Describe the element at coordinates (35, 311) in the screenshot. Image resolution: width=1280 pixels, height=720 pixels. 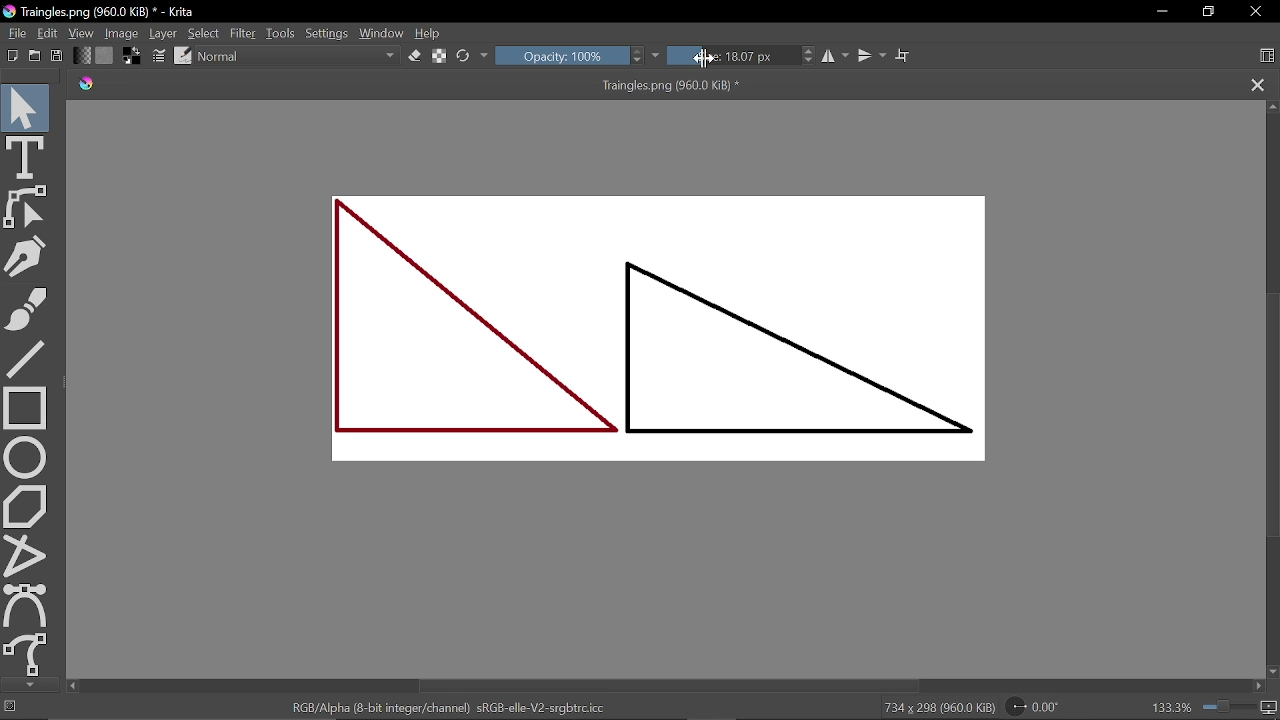
I see `Freehand brush tool` at that location.